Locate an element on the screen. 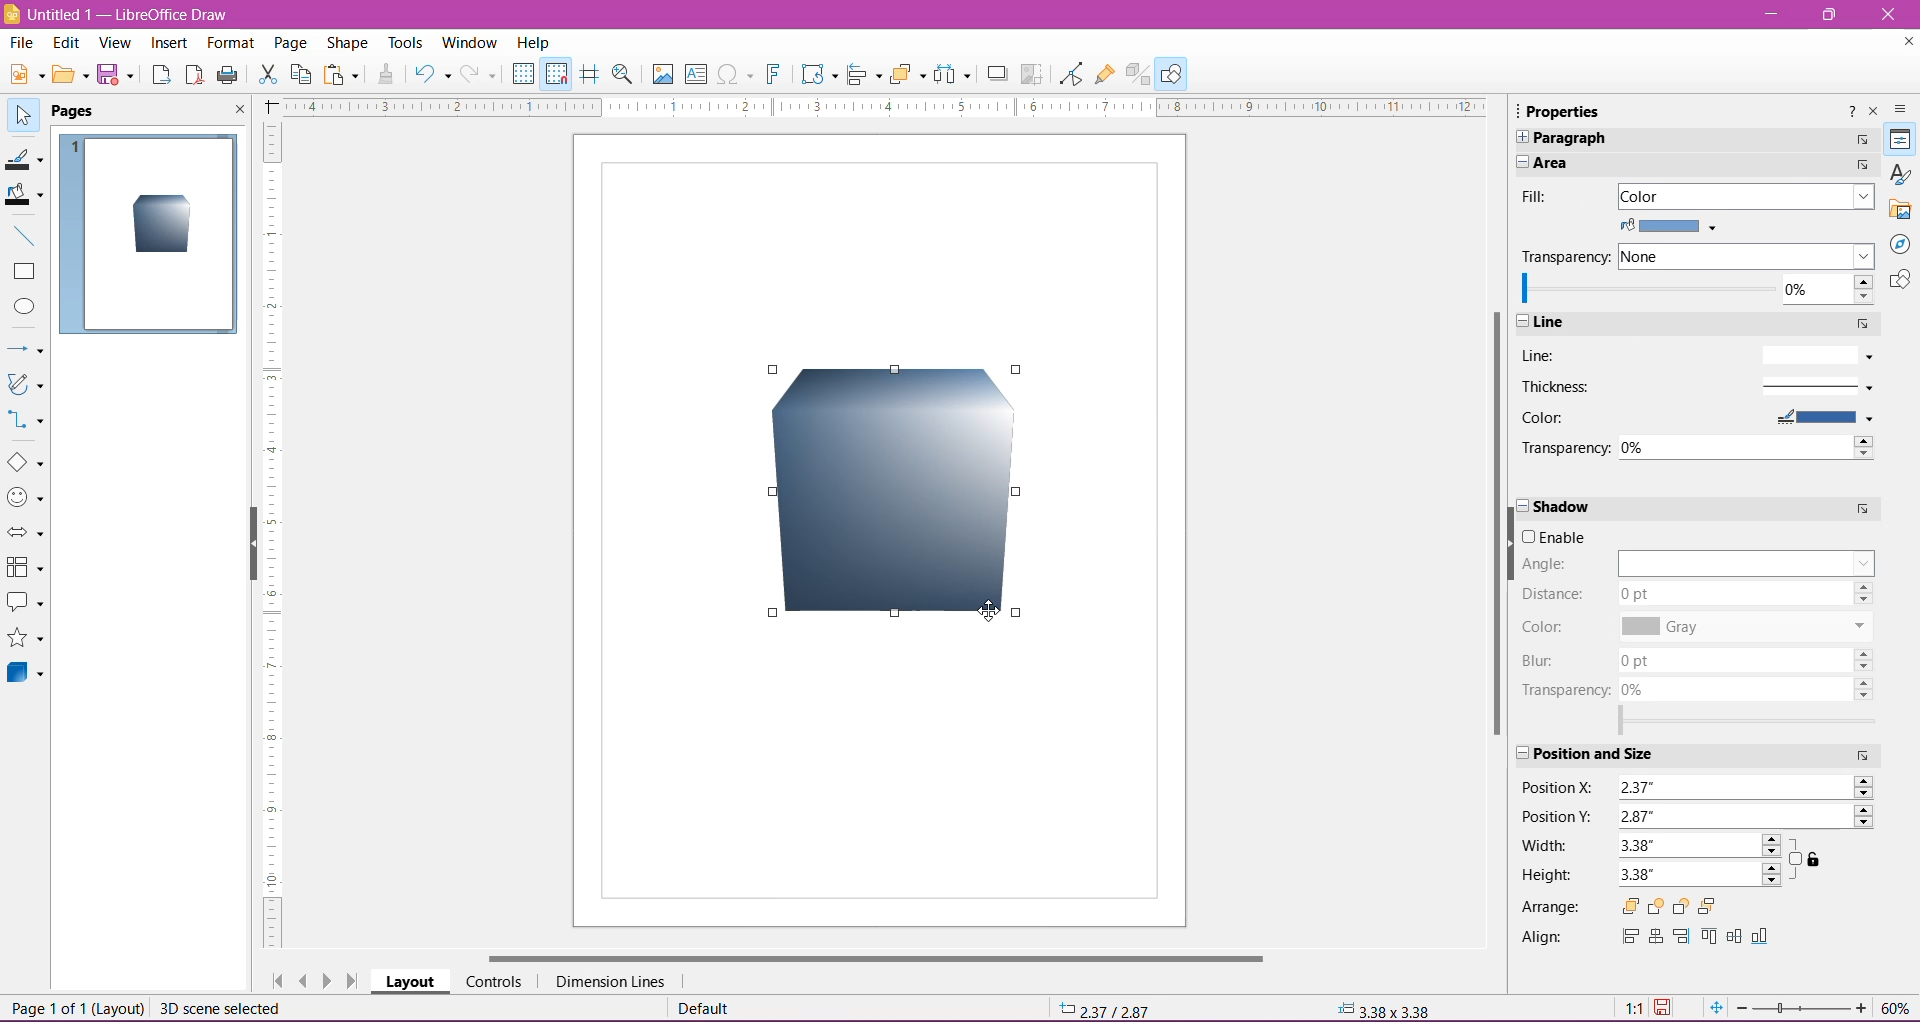 The height and width of the screenshot is (1022, 1920). Toggle Extrusion is located at coordinates (1139, 74).